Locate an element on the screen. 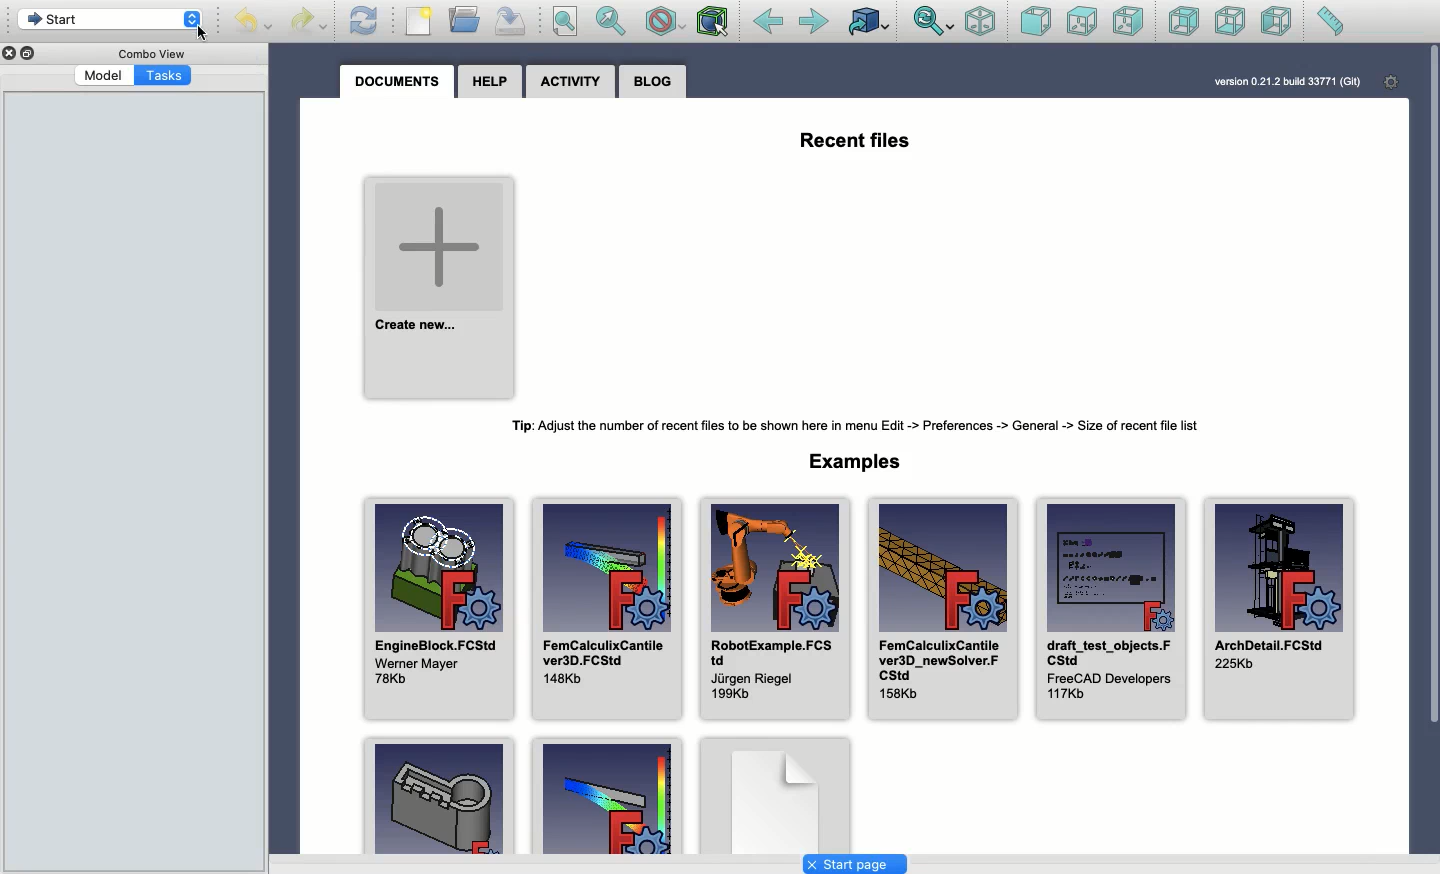  Settings is located at coordinates (1393, 83).